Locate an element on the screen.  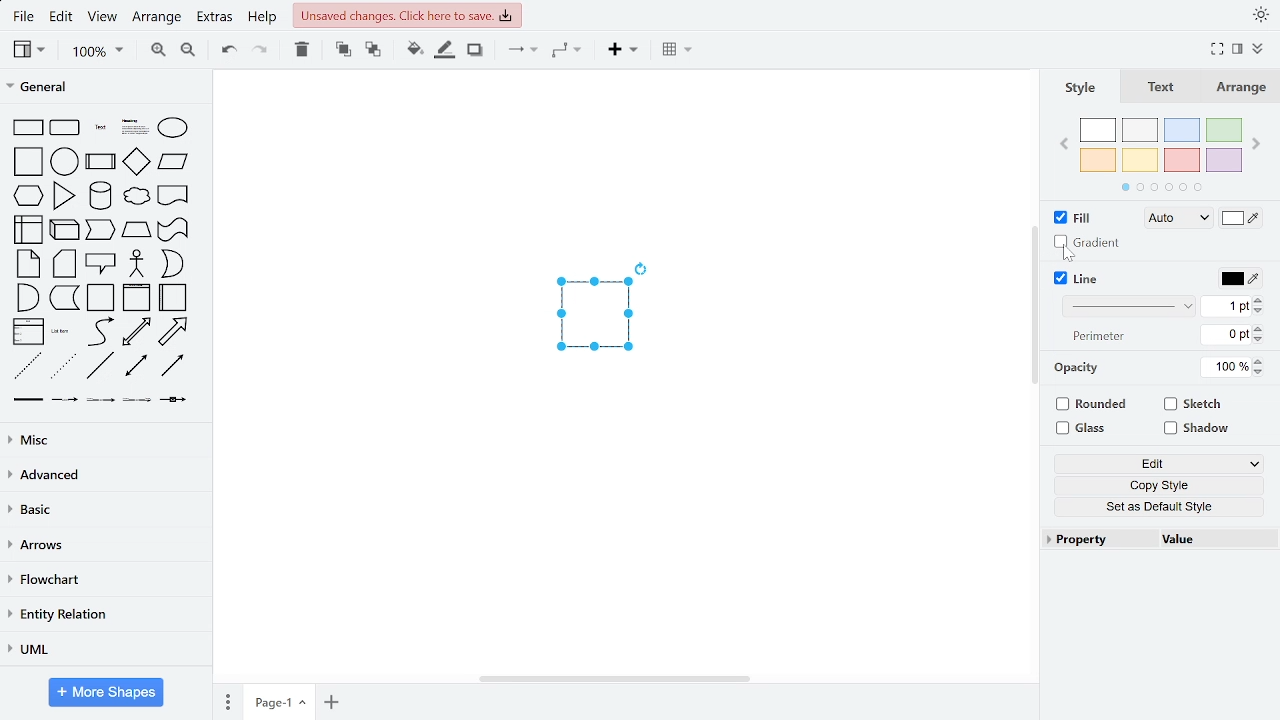
connectors is located at coordinates (520, 51).